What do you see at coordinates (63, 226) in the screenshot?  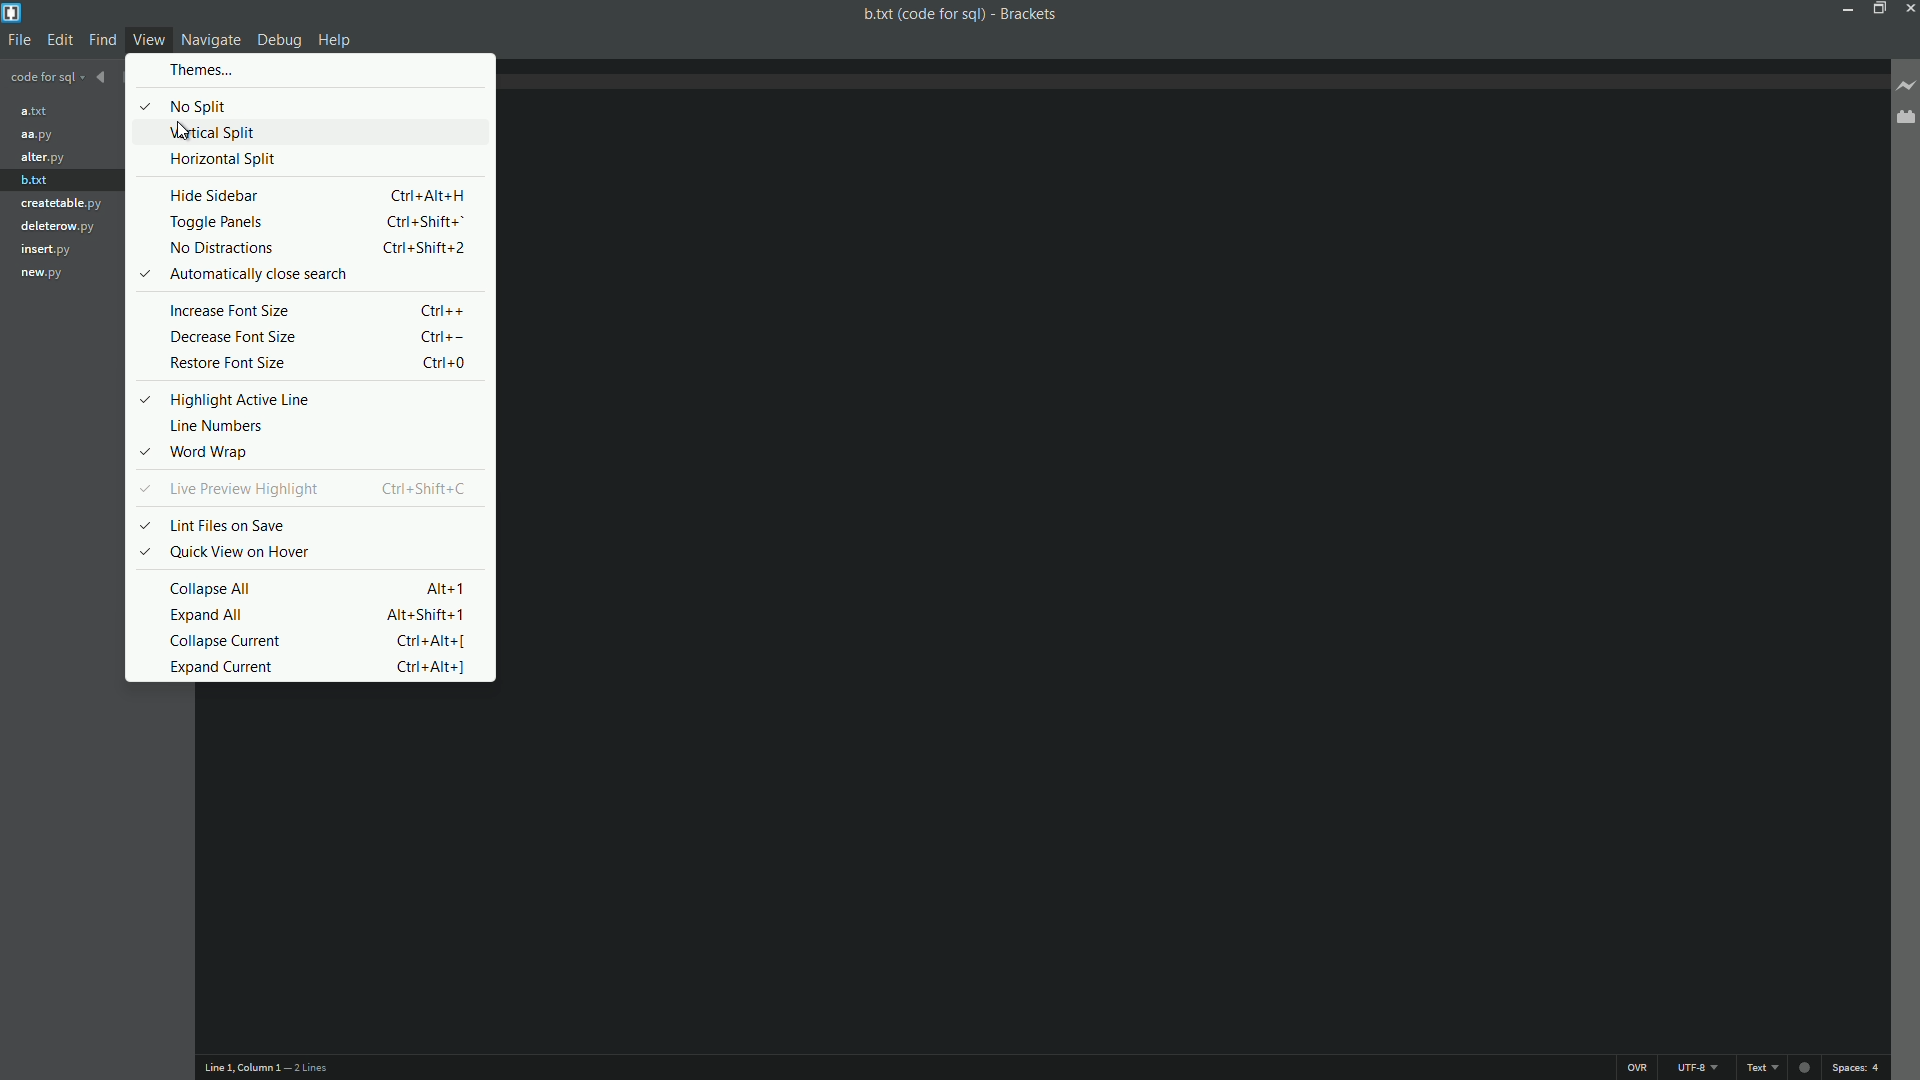 I see `deleterow.py` at bounding box center [63, 226].